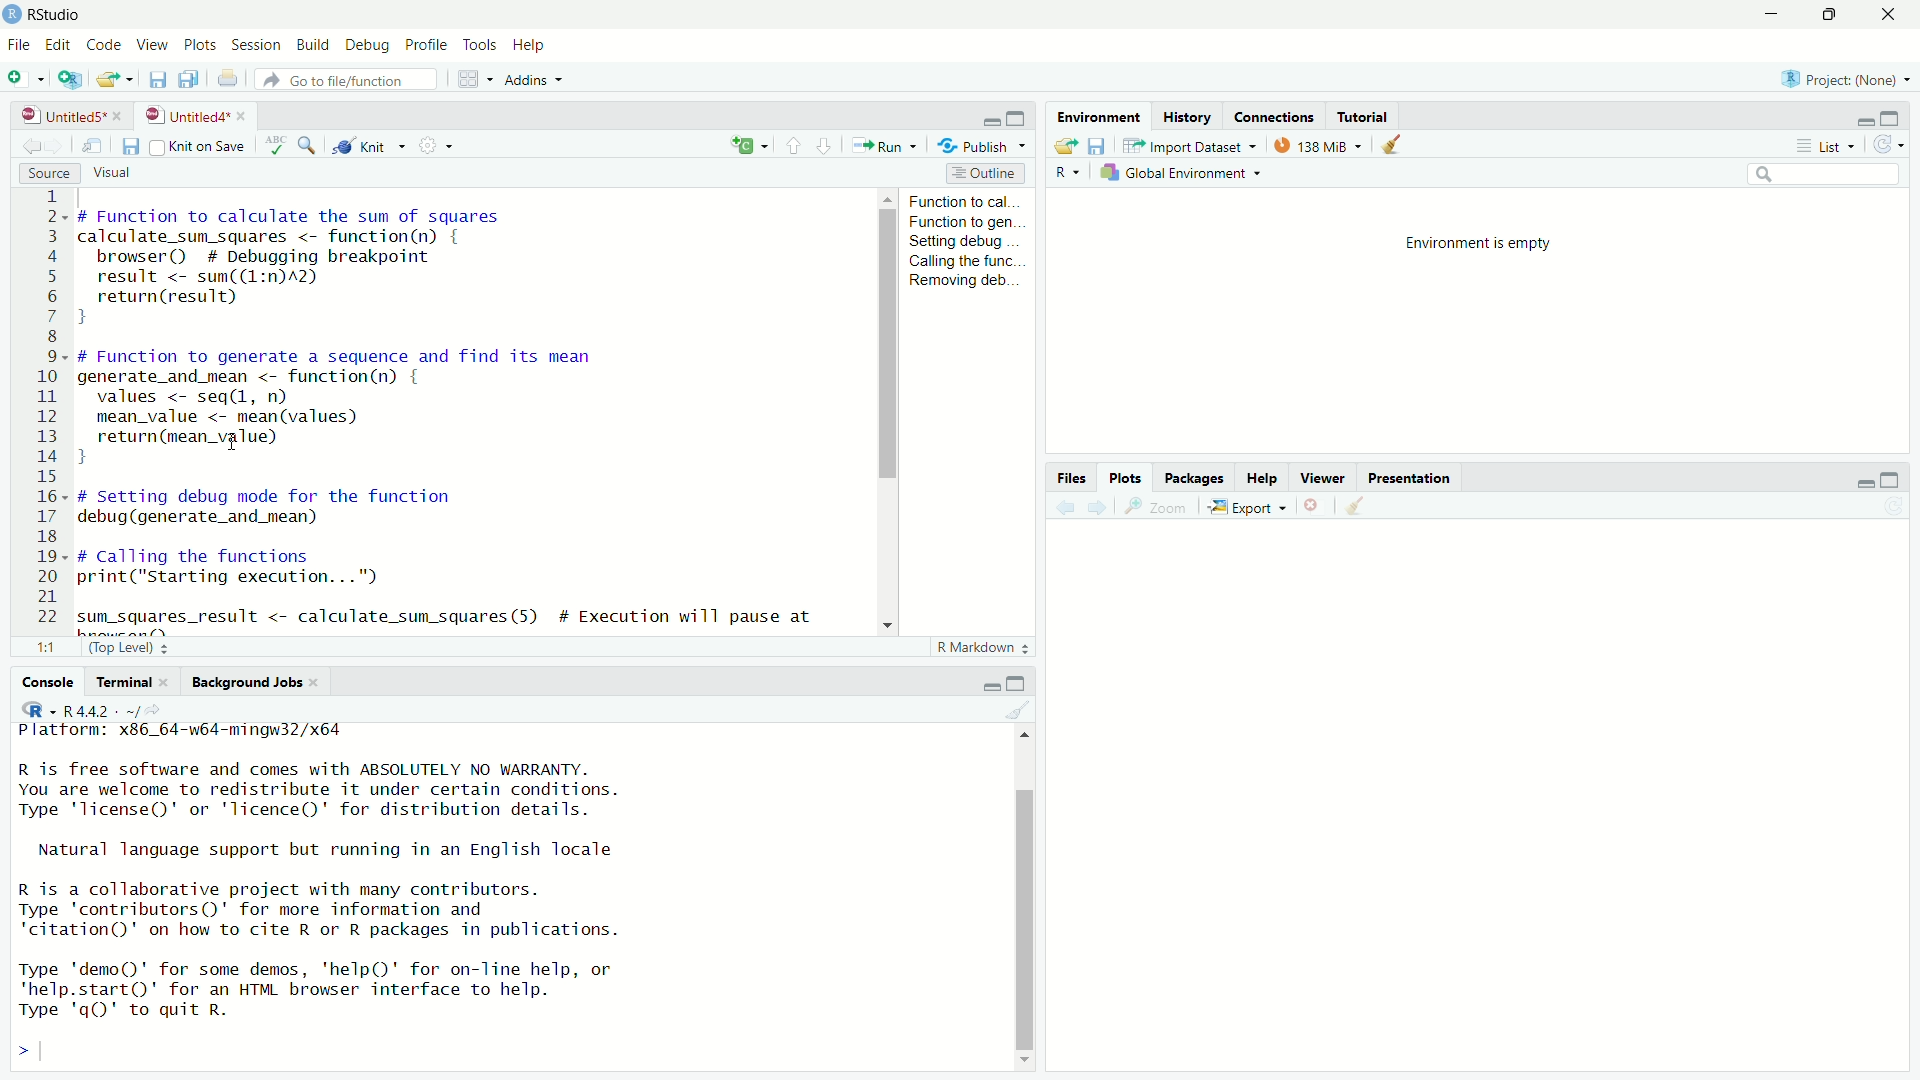 The width and height of the screenshot is (1920, 1080). What do you see at coordinates (1020, 118) in the screenshot?
I see `maximize` at bounding box center [1020, 118].